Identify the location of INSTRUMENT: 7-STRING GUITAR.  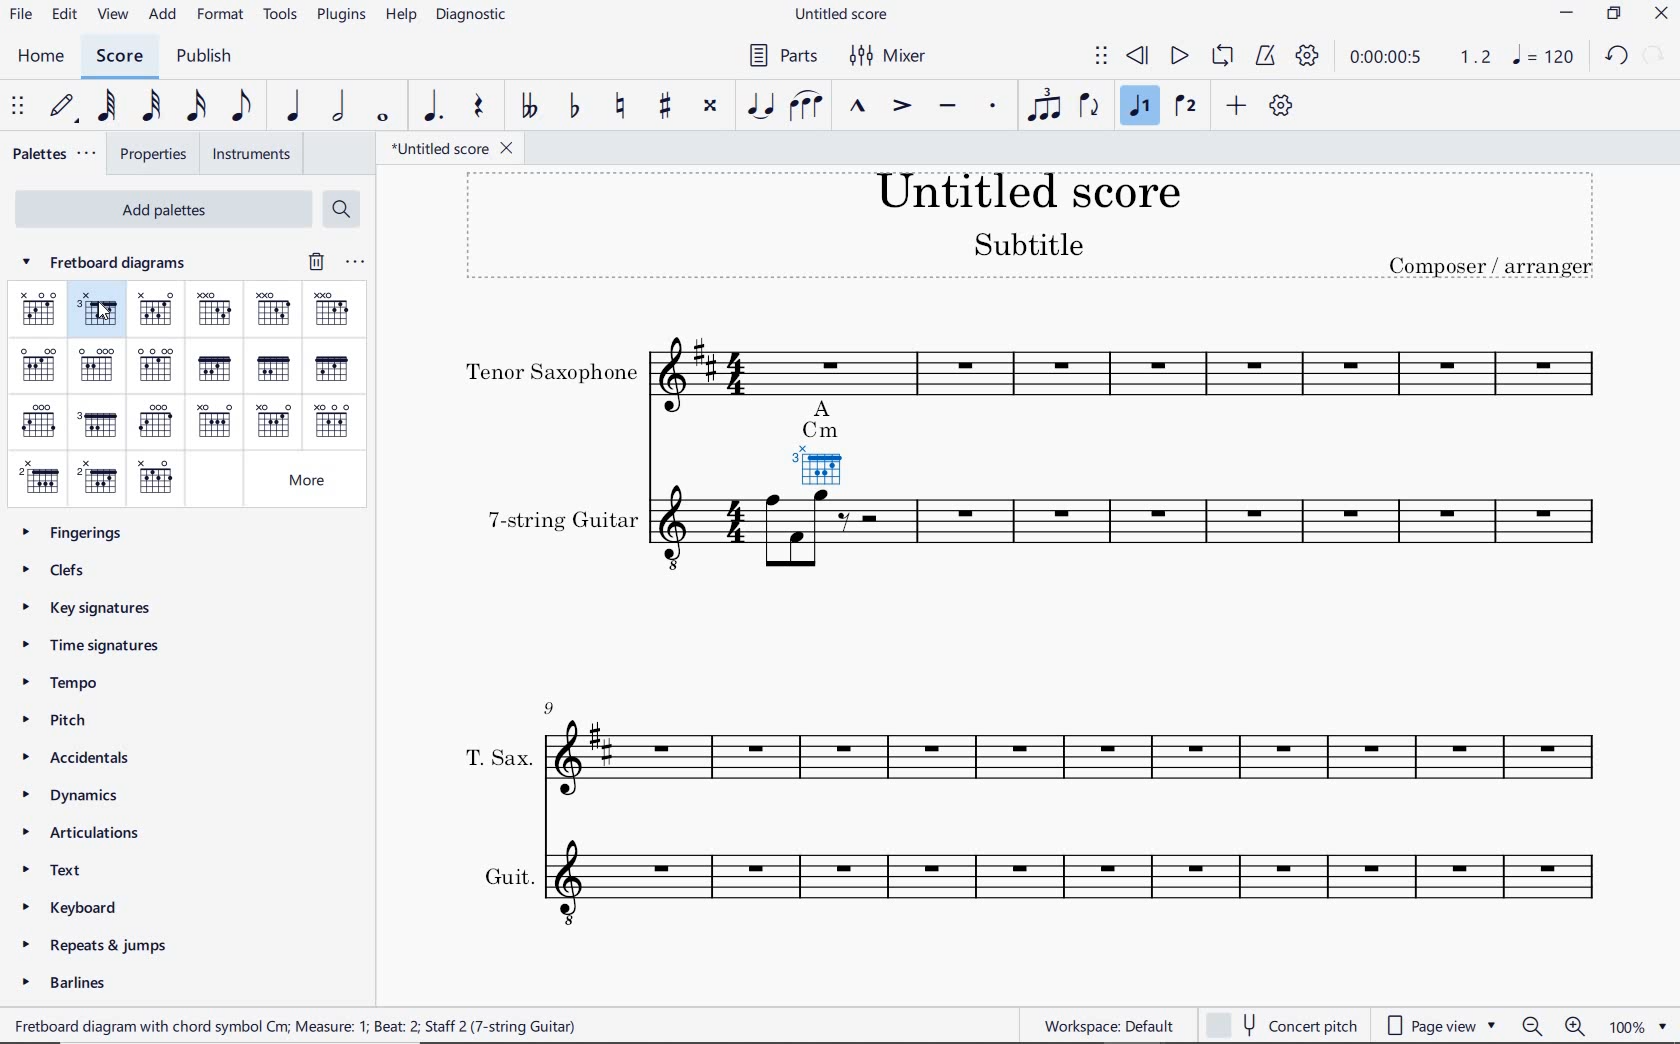
(1041, 549).